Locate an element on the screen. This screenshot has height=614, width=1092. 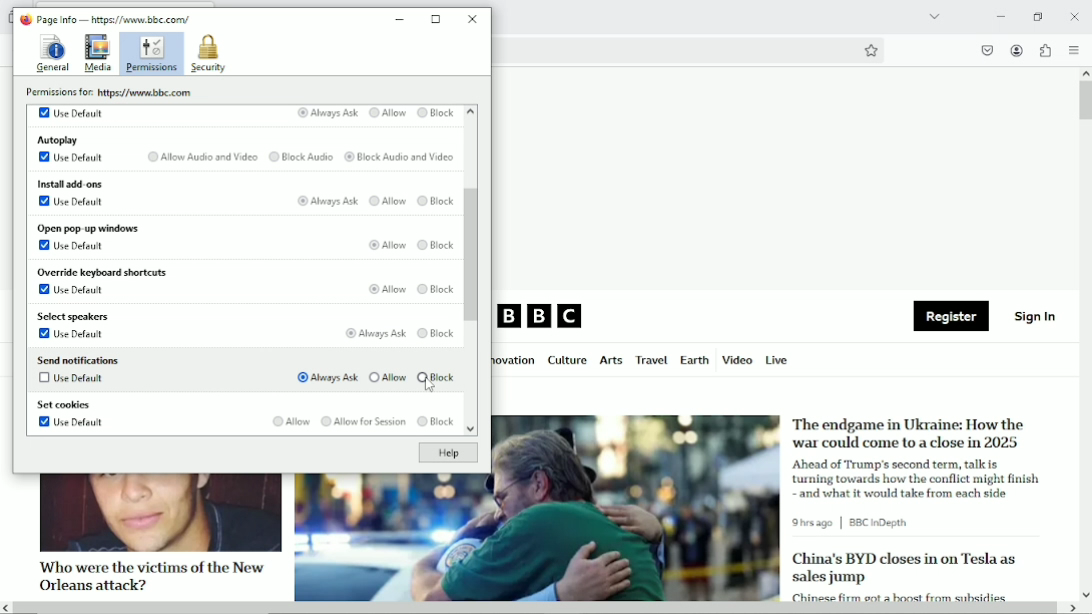
BBC is located at coordinates (541, 317).